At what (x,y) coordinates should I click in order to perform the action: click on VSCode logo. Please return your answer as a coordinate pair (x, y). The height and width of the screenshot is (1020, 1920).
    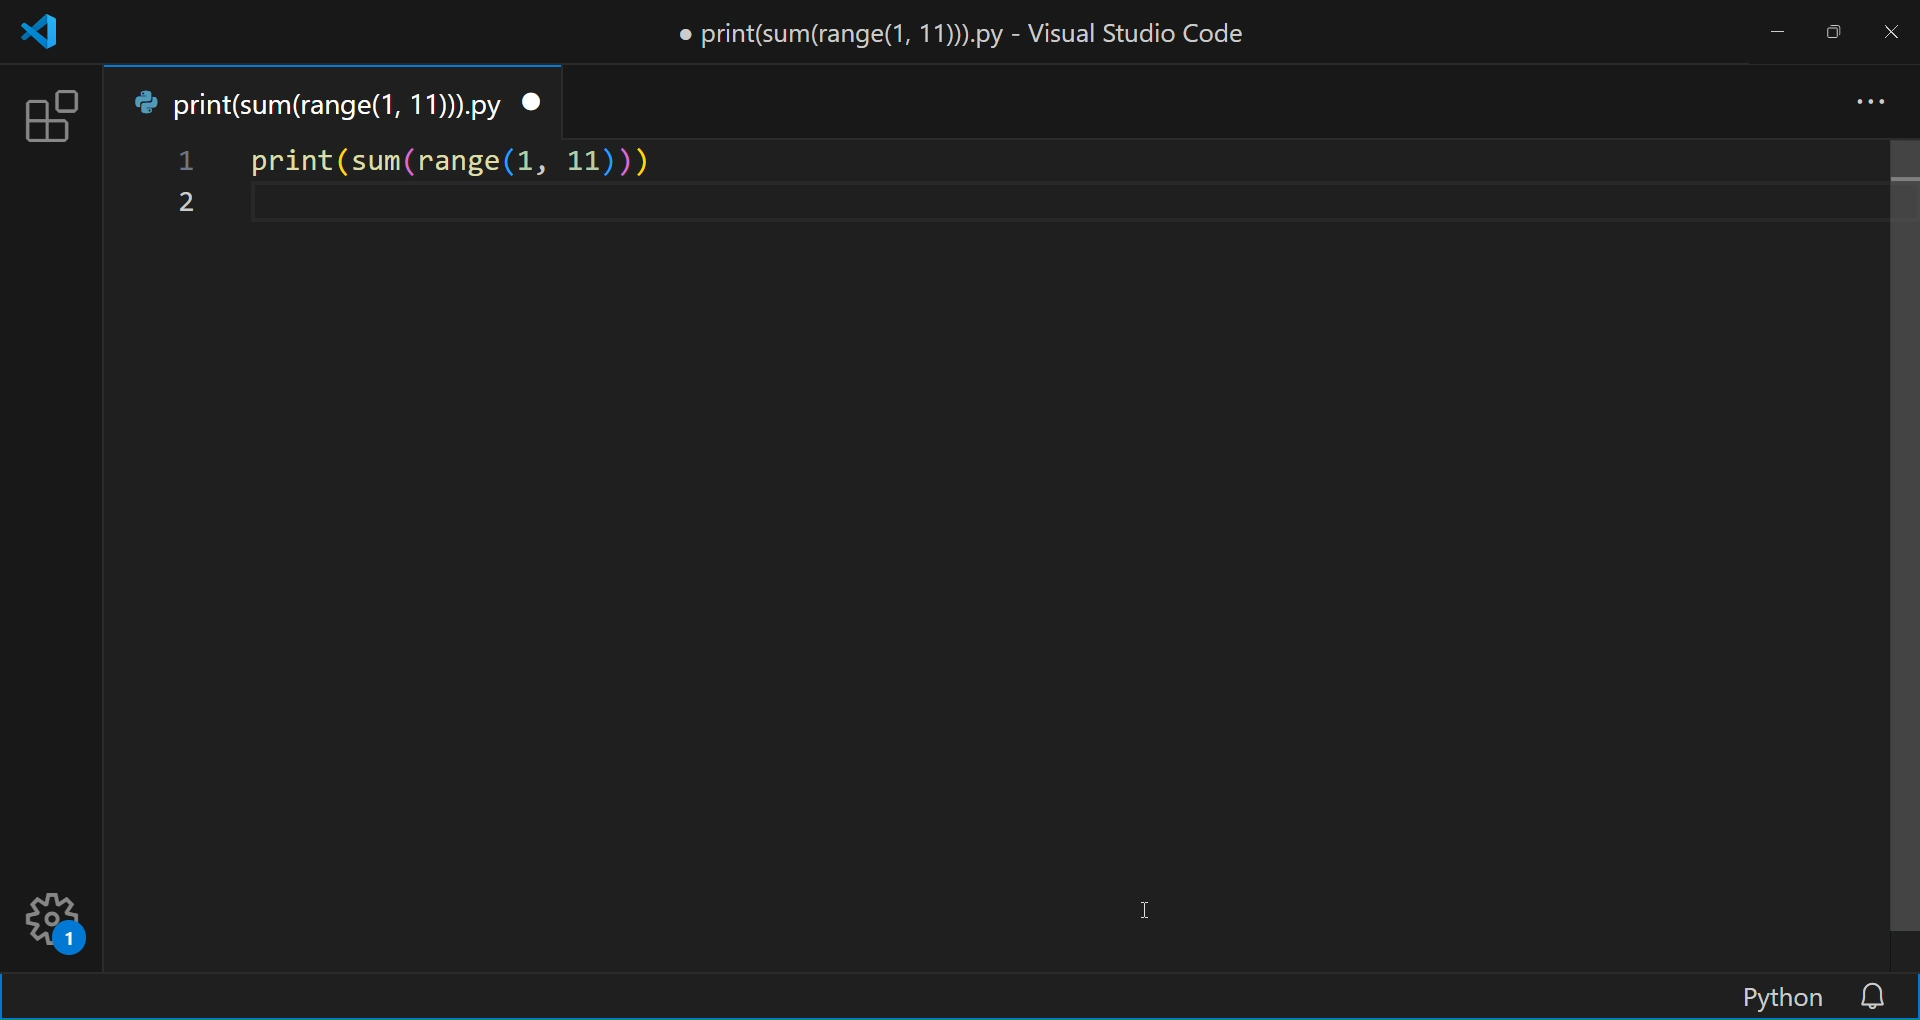
    Looking at the image, I should click on (41, 38).